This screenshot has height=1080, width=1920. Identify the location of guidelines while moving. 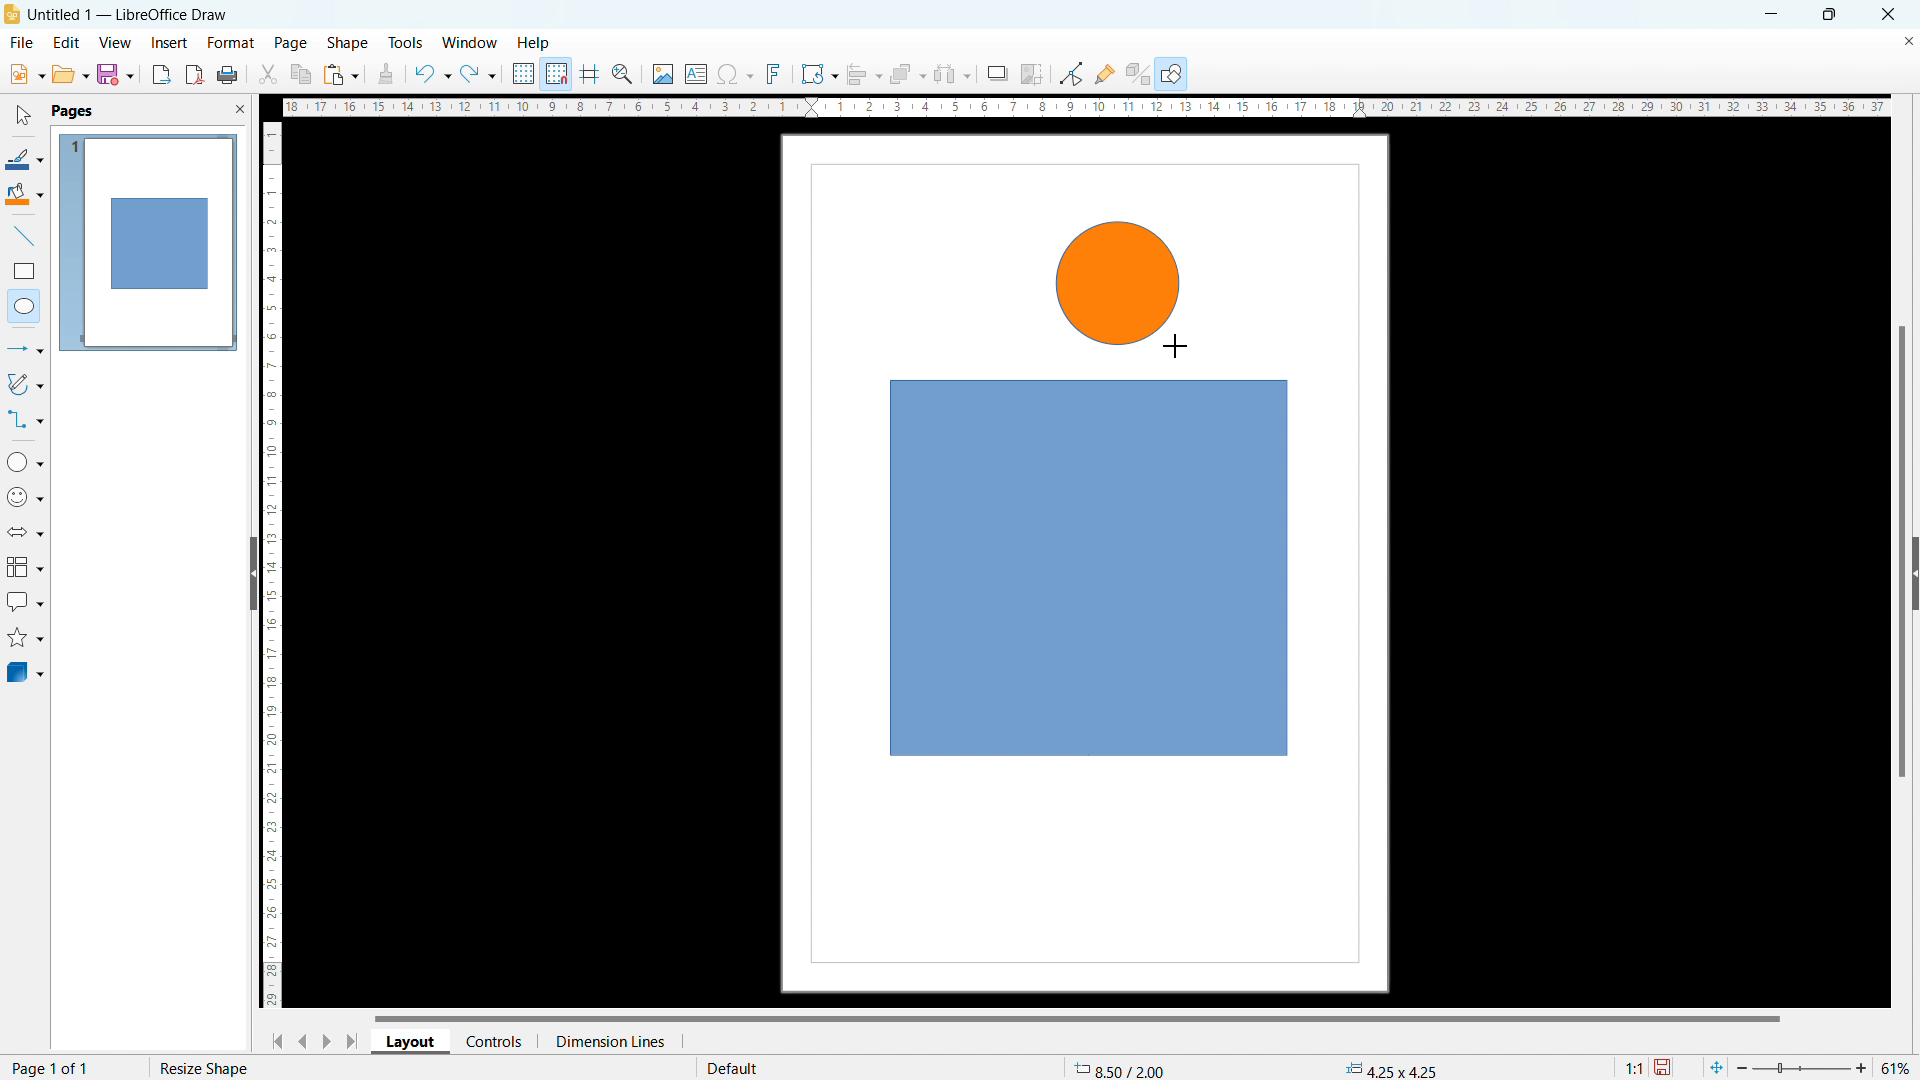
(590, 75).